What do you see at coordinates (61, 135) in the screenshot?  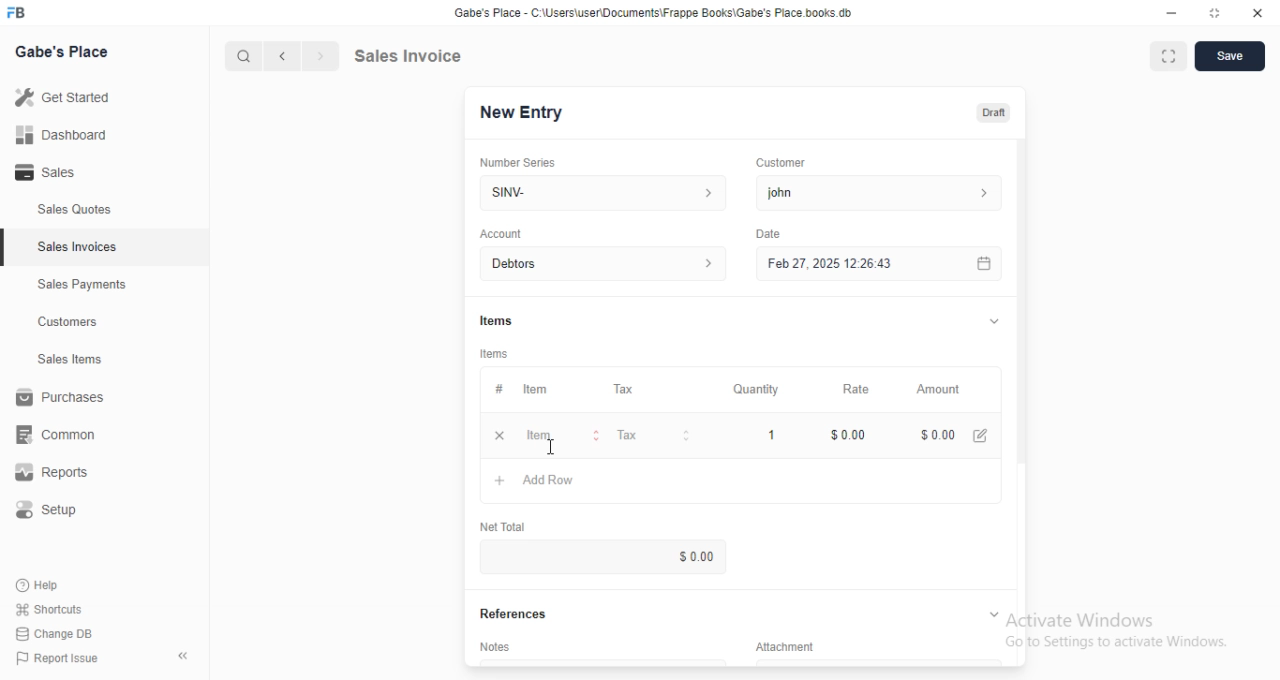 I see `Dashboard` at bounding box center [61, 135].